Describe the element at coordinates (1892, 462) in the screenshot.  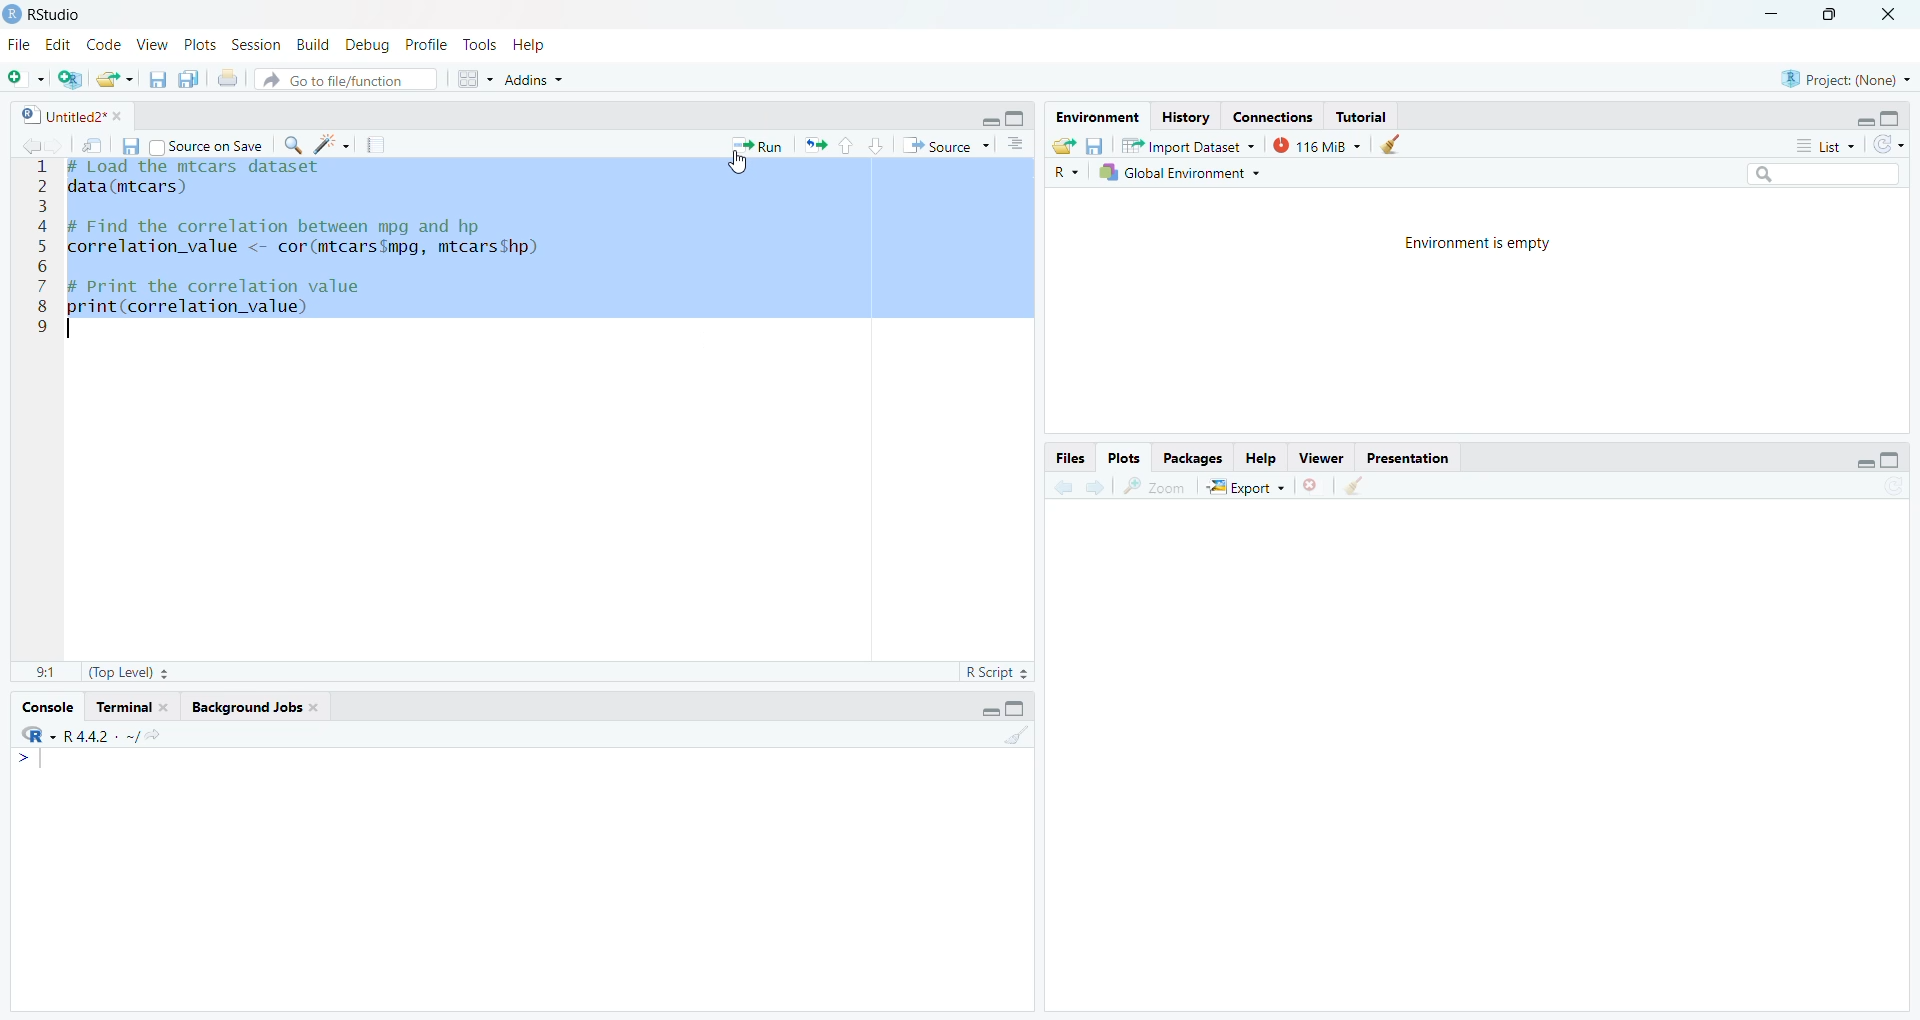
I see `Maximize/Restore` at that location.